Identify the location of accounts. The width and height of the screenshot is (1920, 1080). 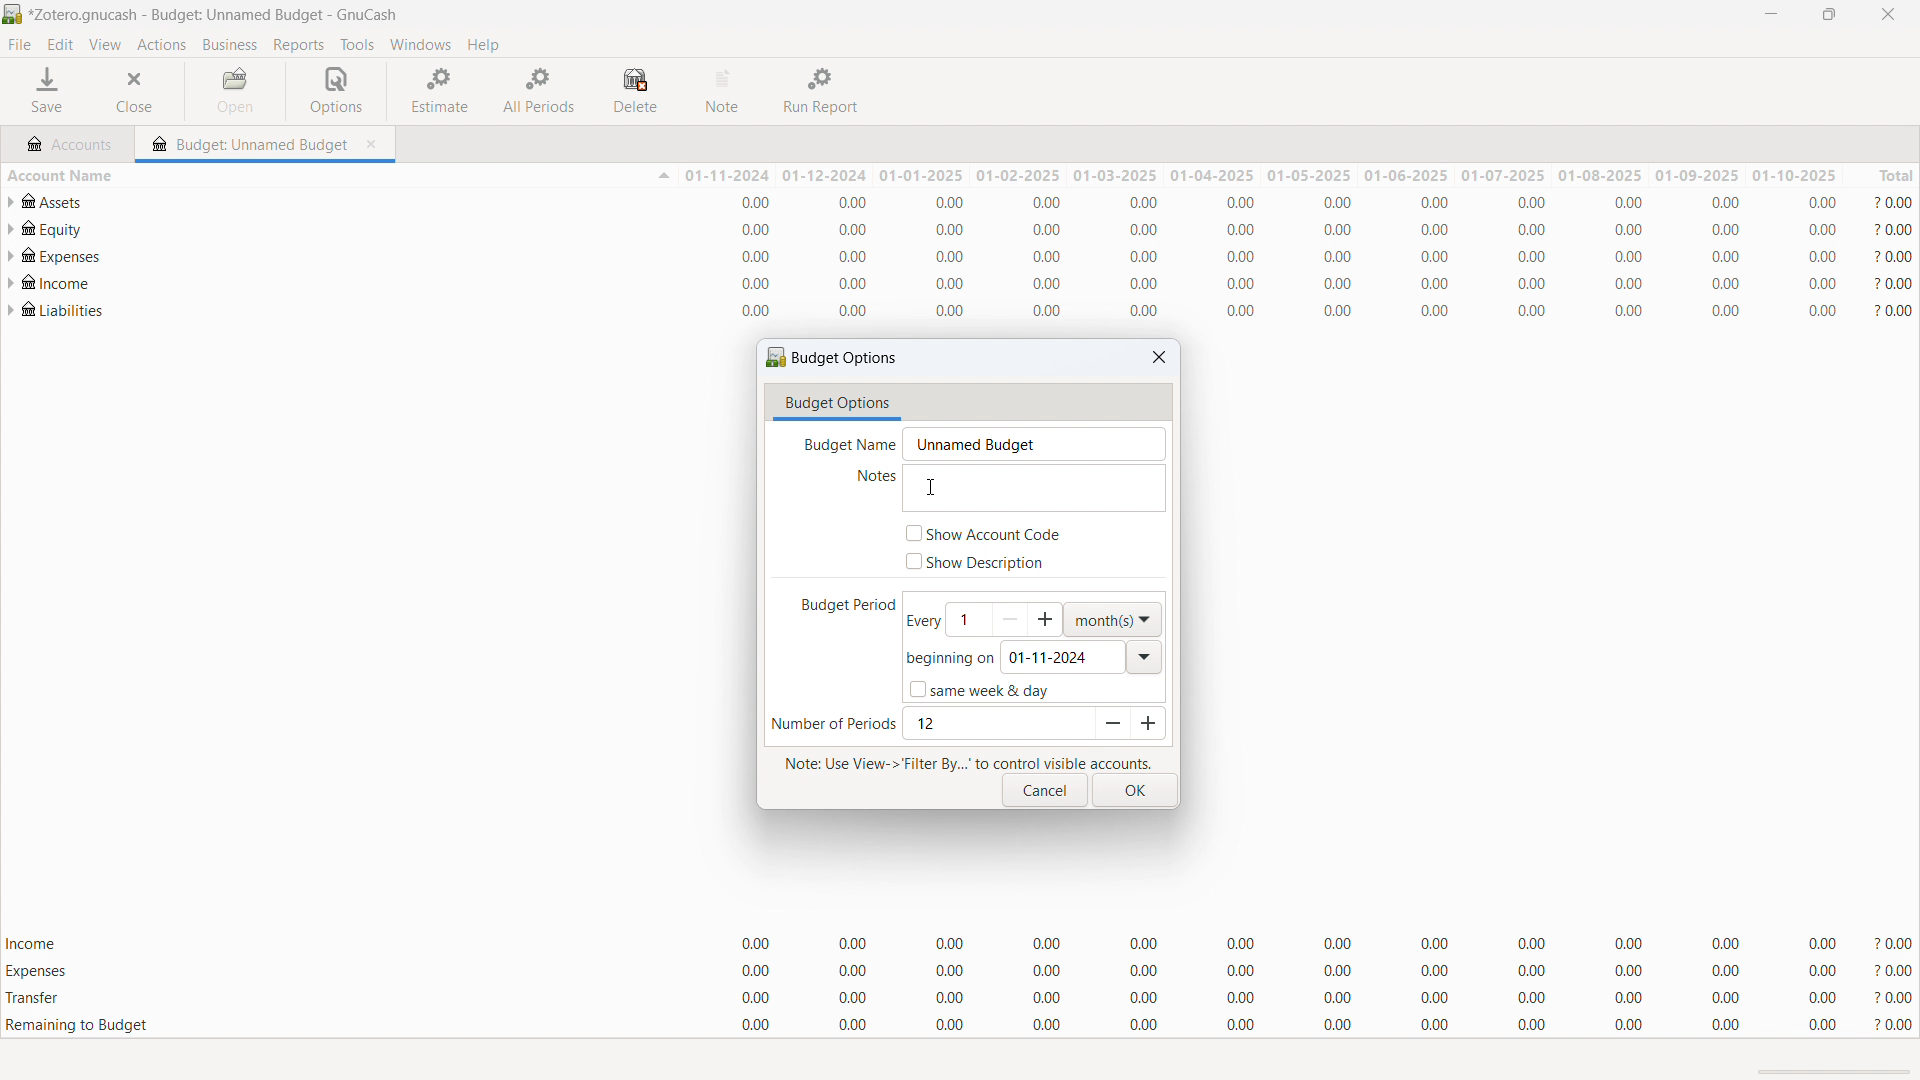
(69, 141).